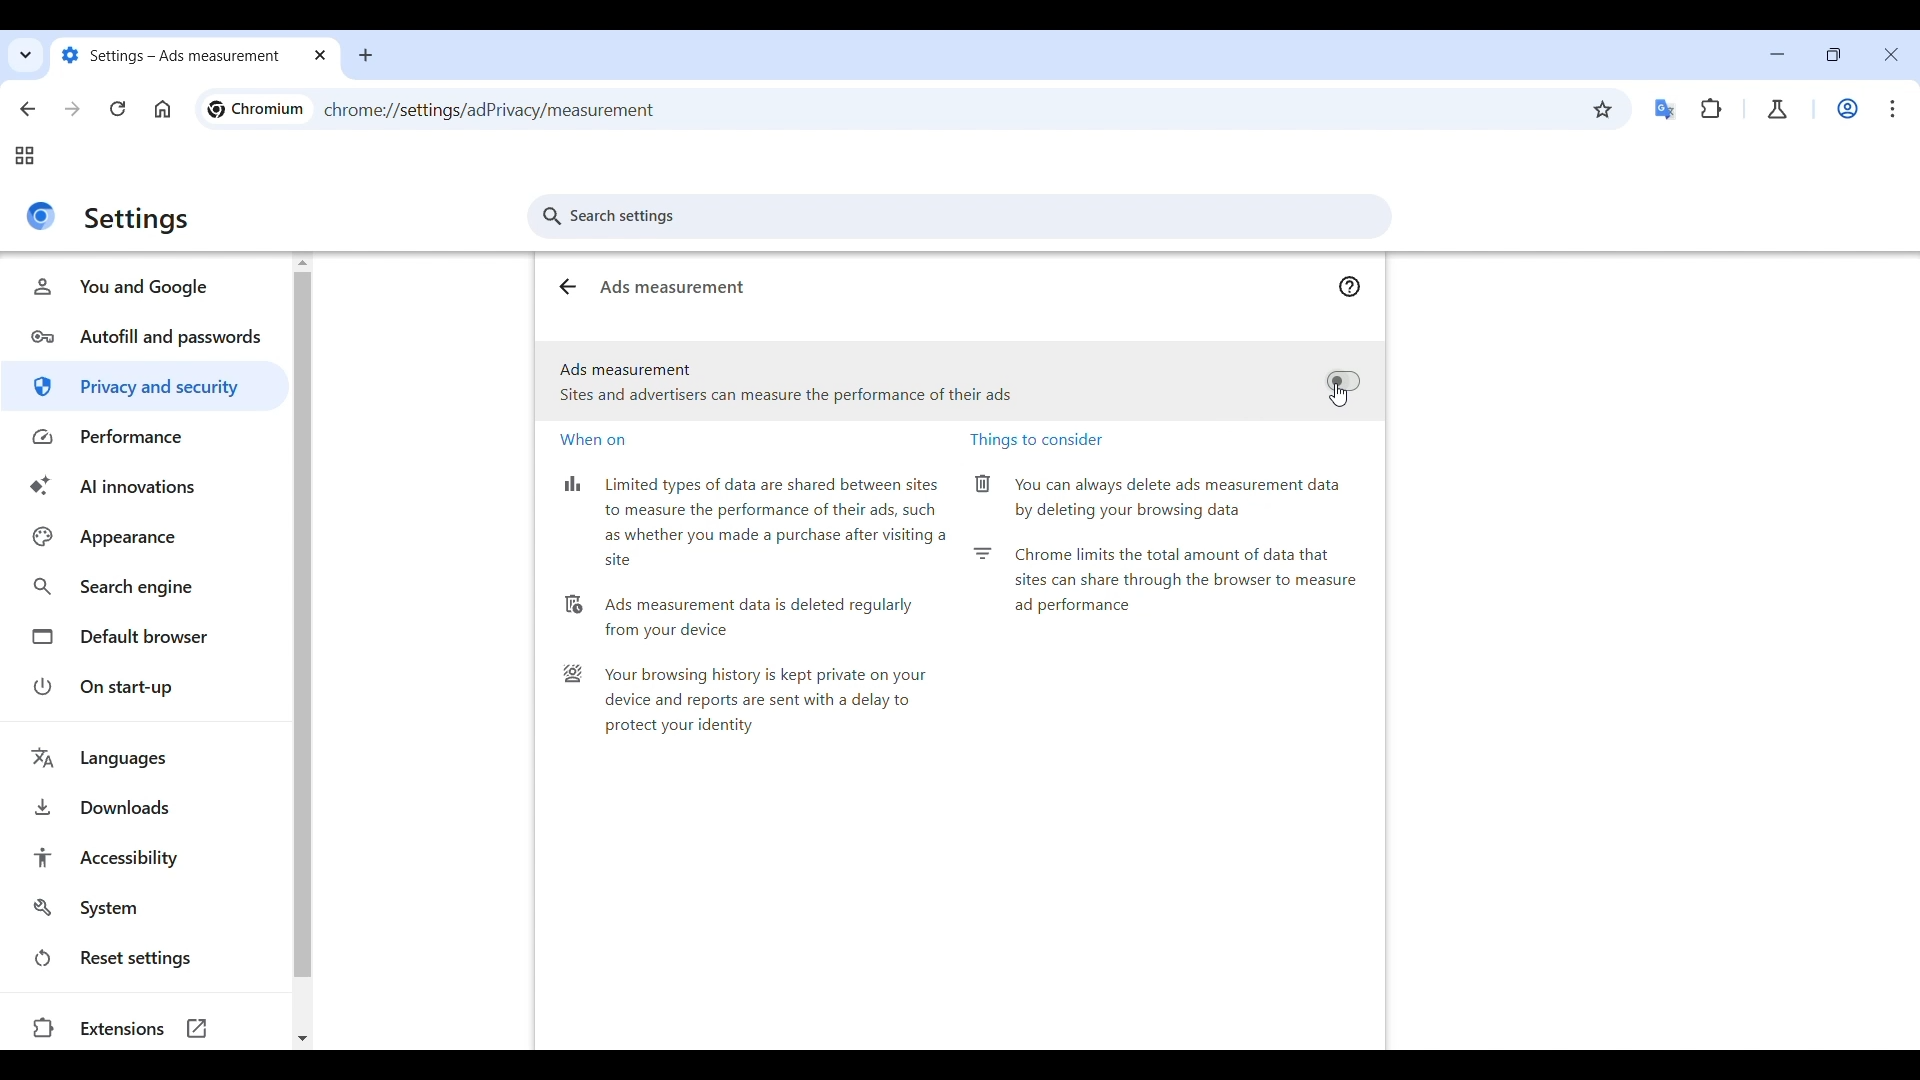 This screenshot has height=1080, width=1920. I want to click on Customize and control Chromium highlighted, so click(1894, 109).